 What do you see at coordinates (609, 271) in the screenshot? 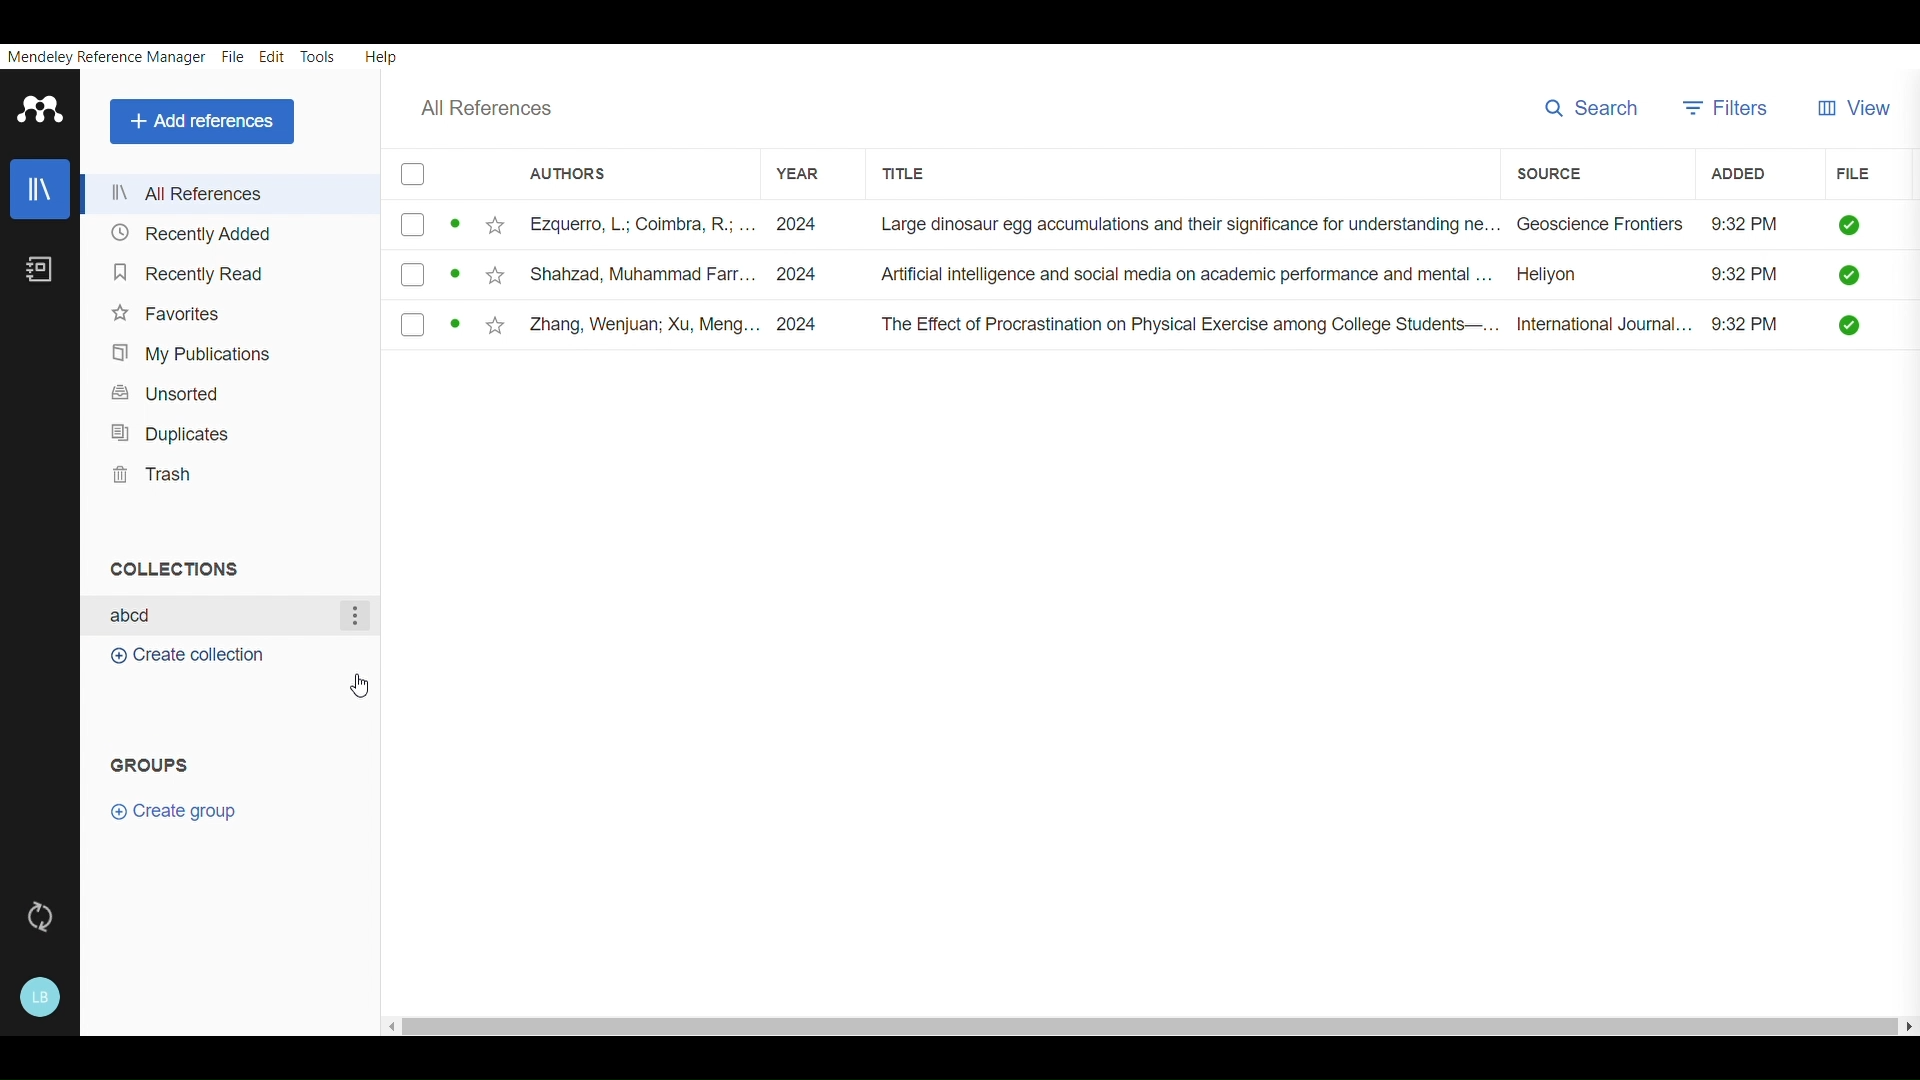
I see `Shahzad, Muhammad Farr.` at bounding box center [609, 271].